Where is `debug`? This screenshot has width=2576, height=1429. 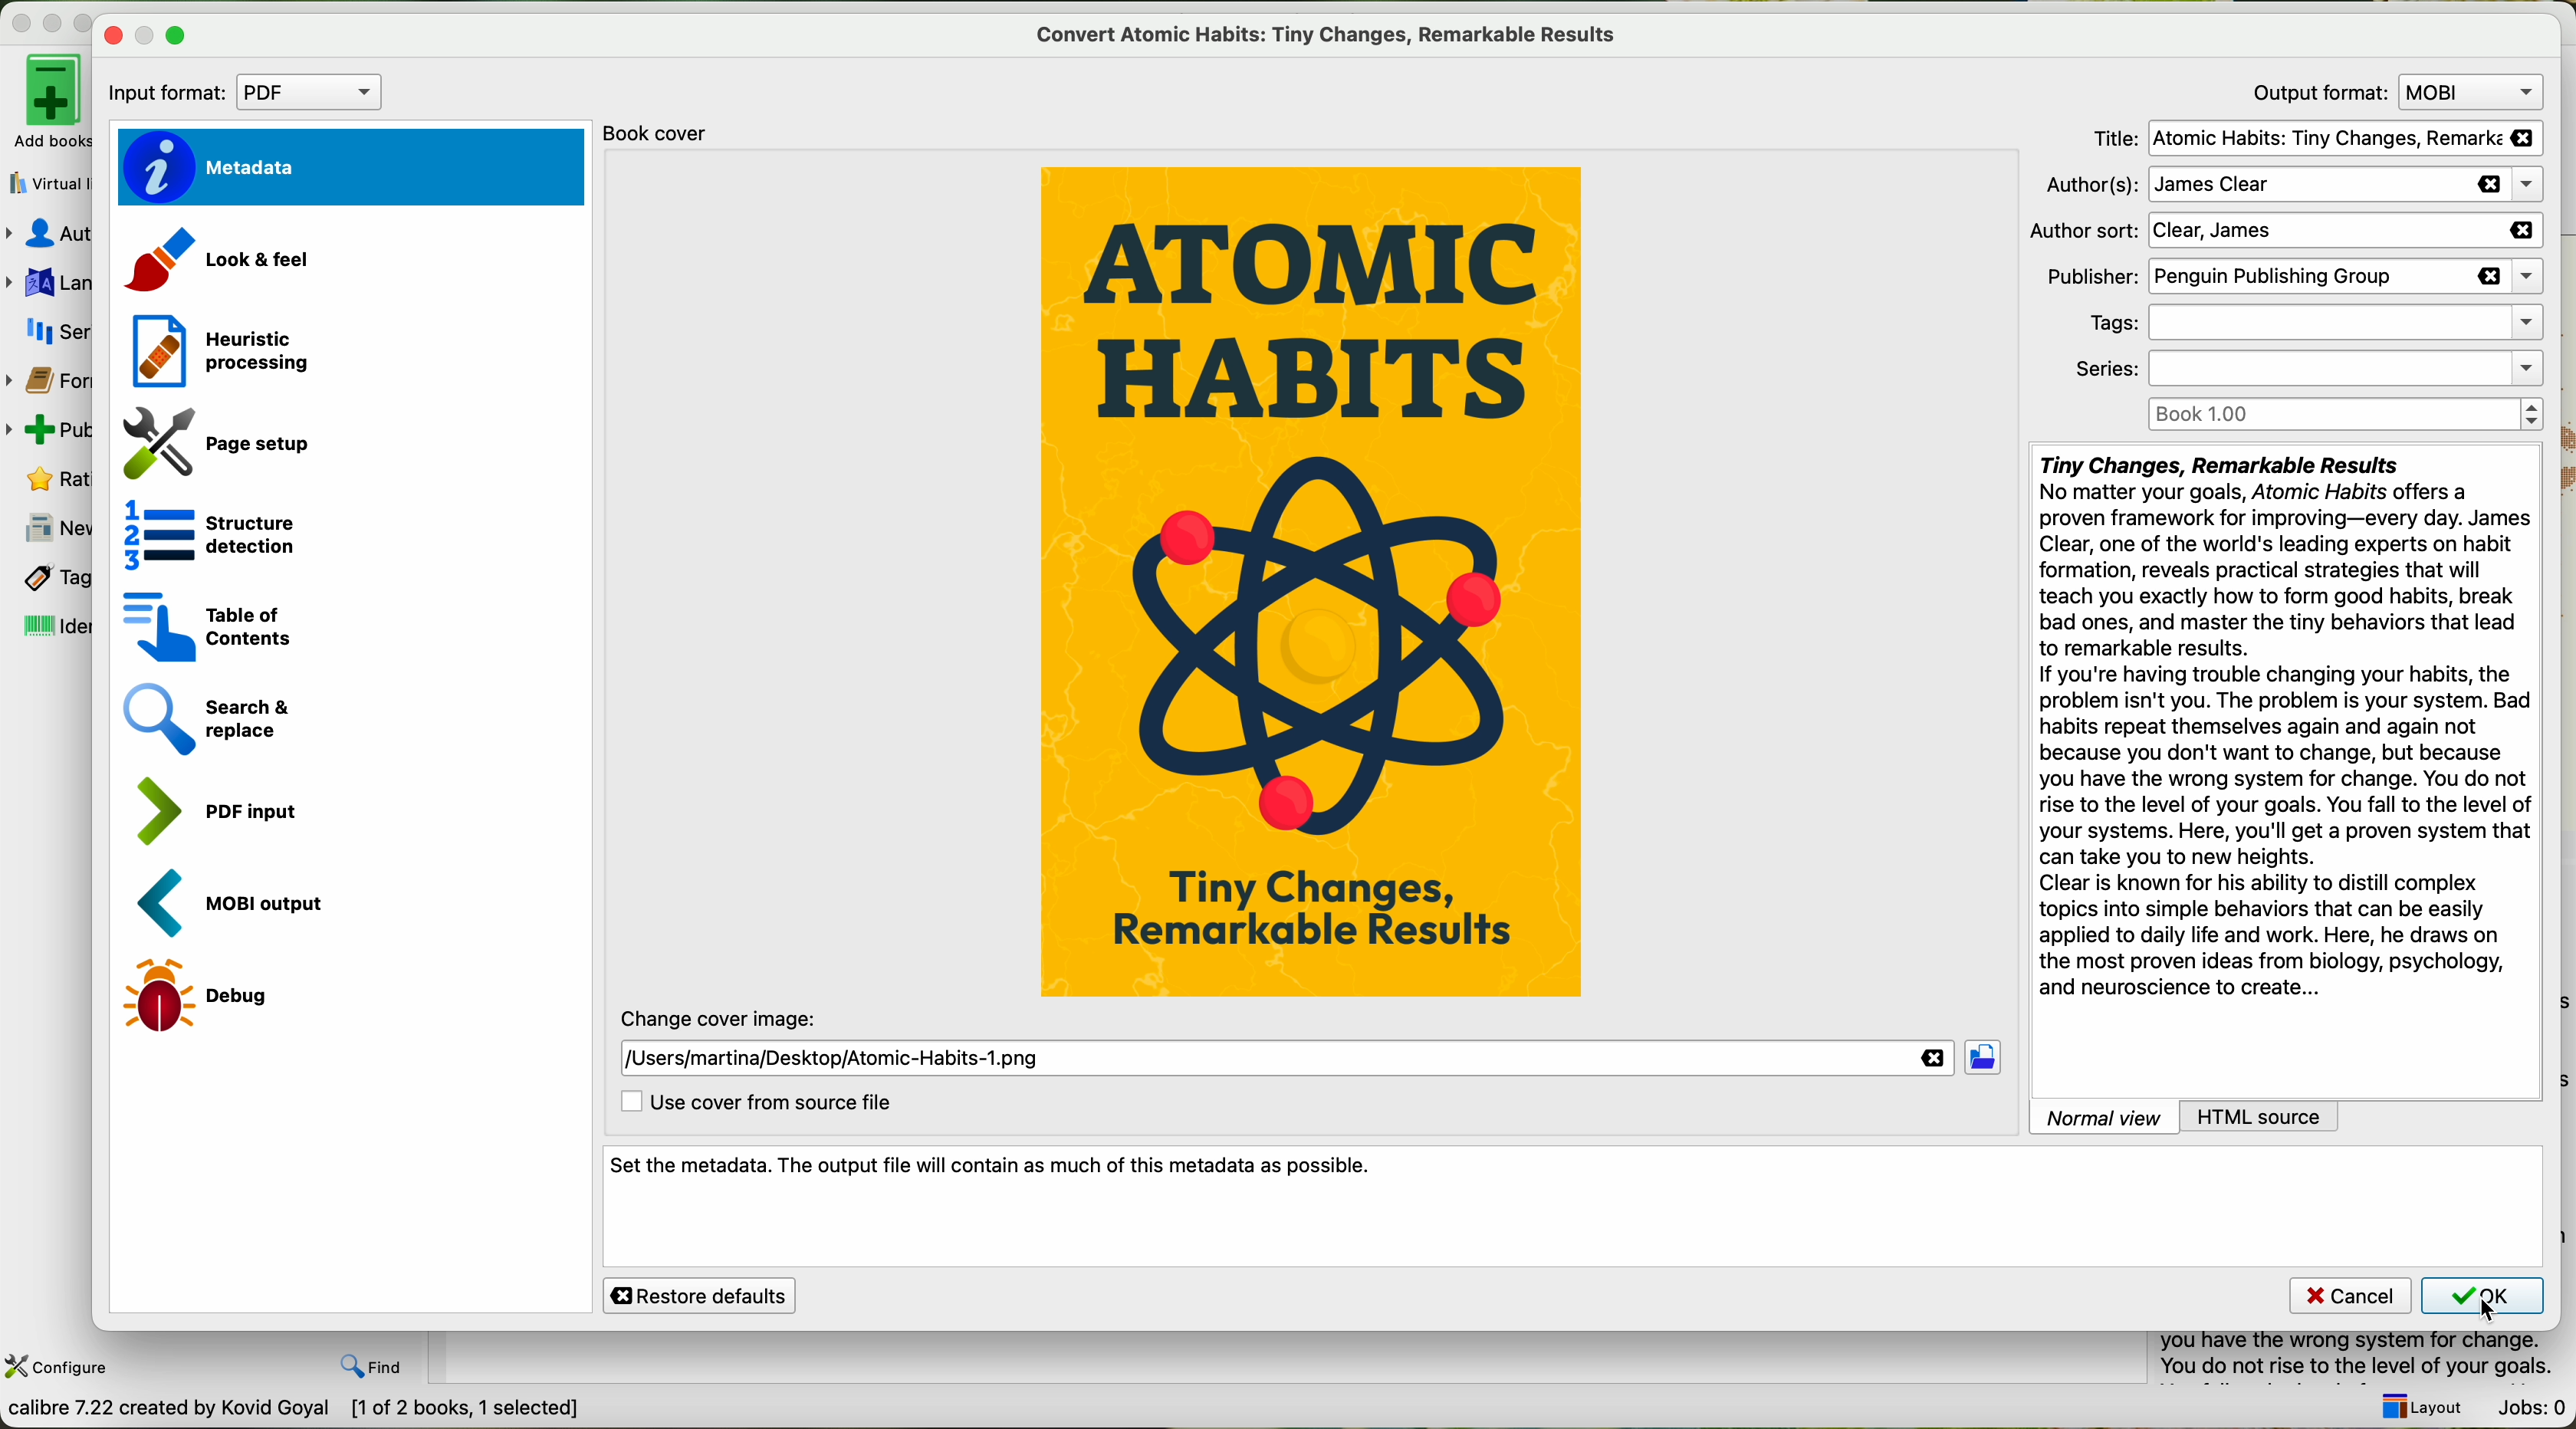
debug is located at coordinates (208, 994).